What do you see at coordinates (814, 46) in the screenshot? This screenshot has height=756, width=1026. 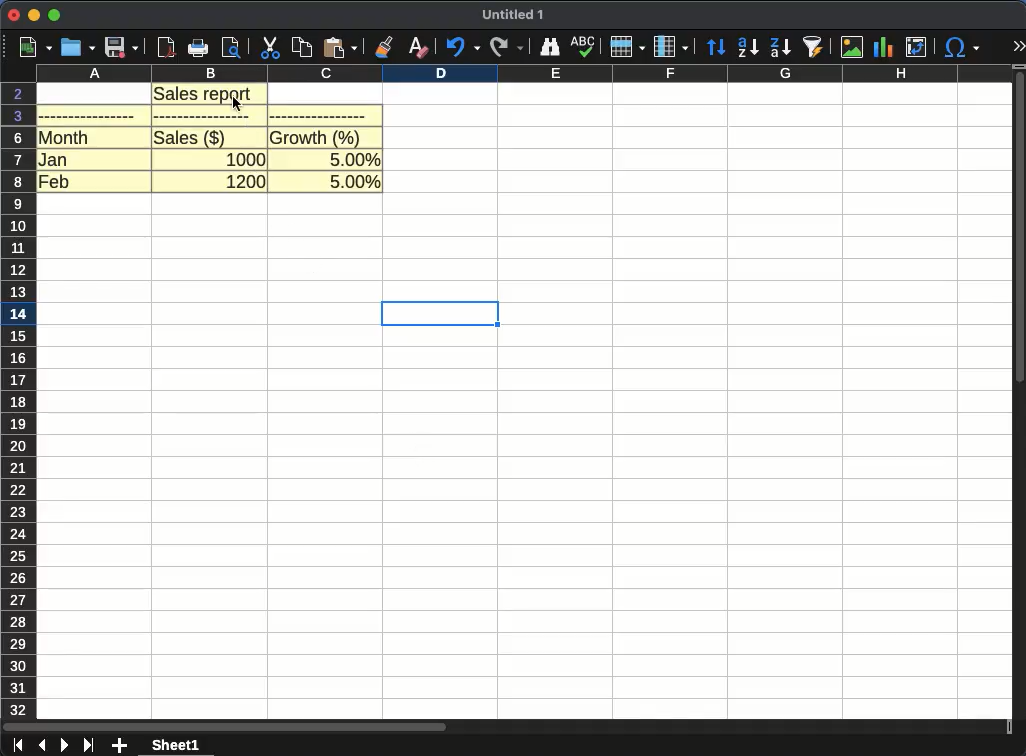 I see `autofilter` at bounding box center [814, 46].